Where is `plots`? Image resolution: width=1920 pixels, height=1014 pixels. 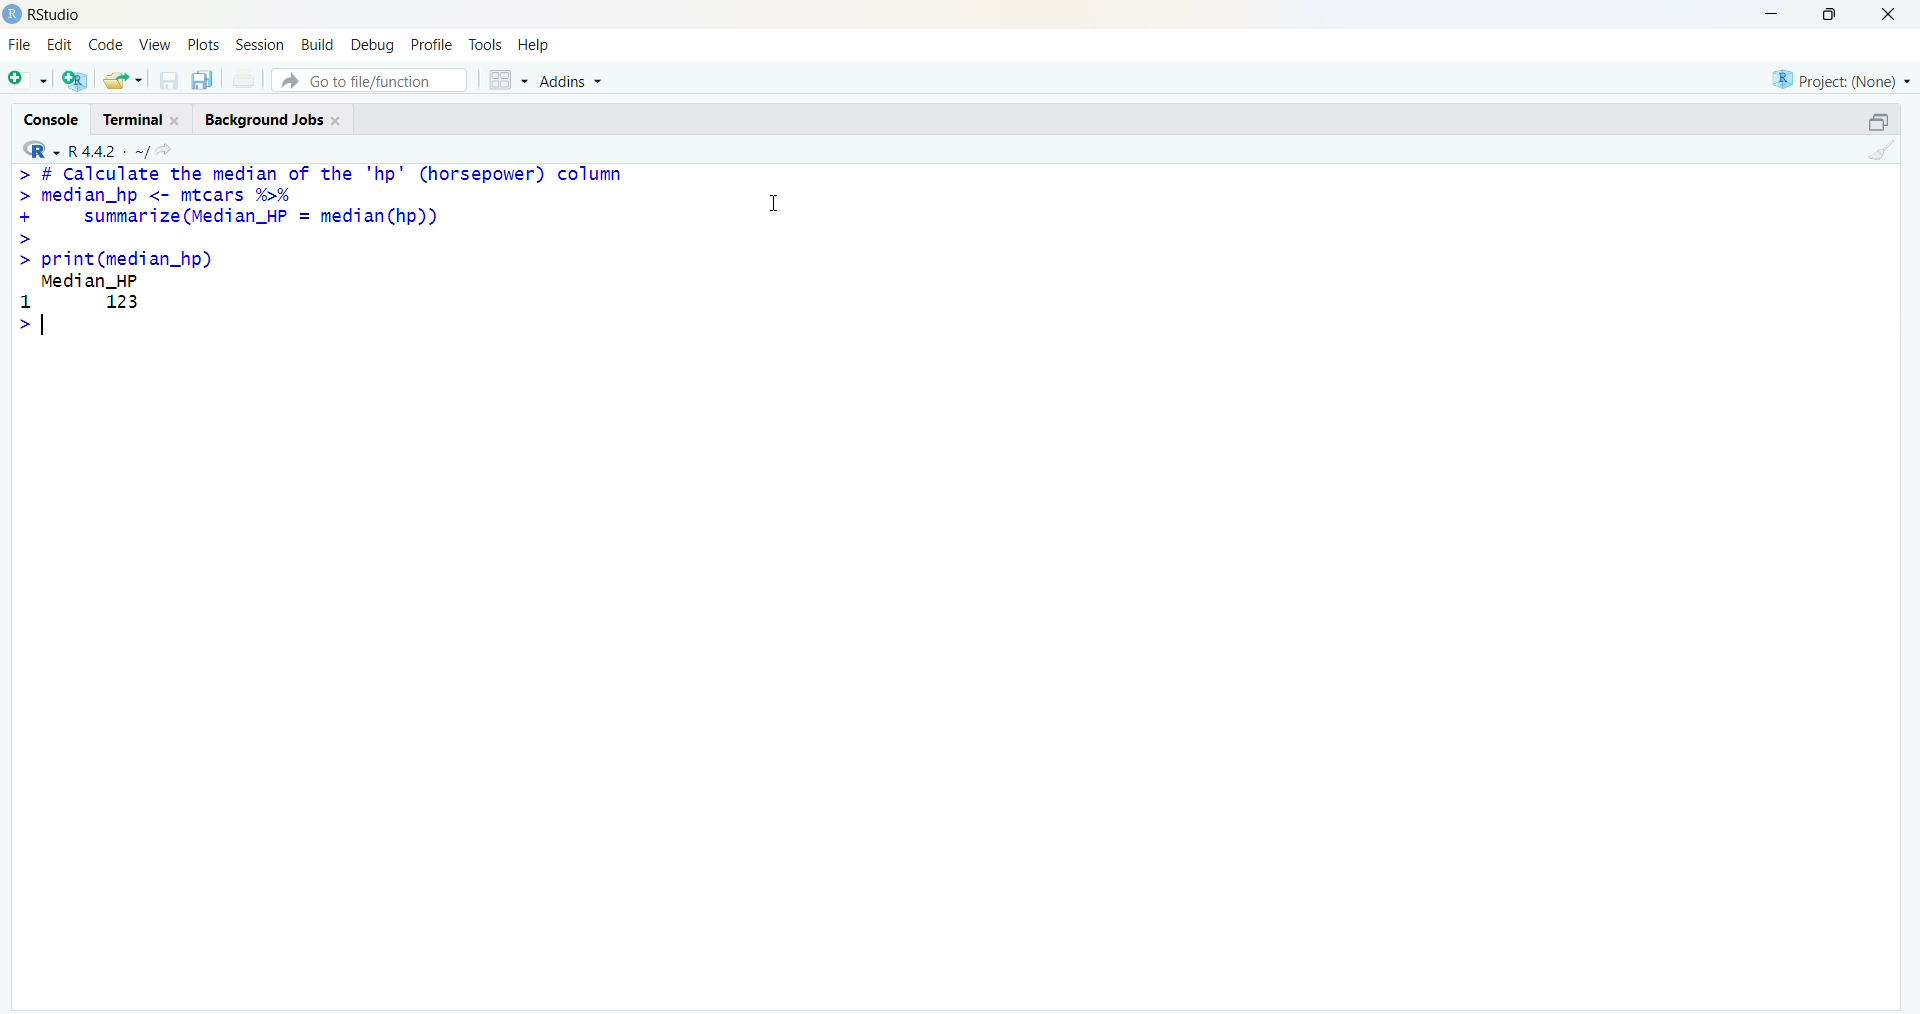
plots is located at coordinates (203, 45).